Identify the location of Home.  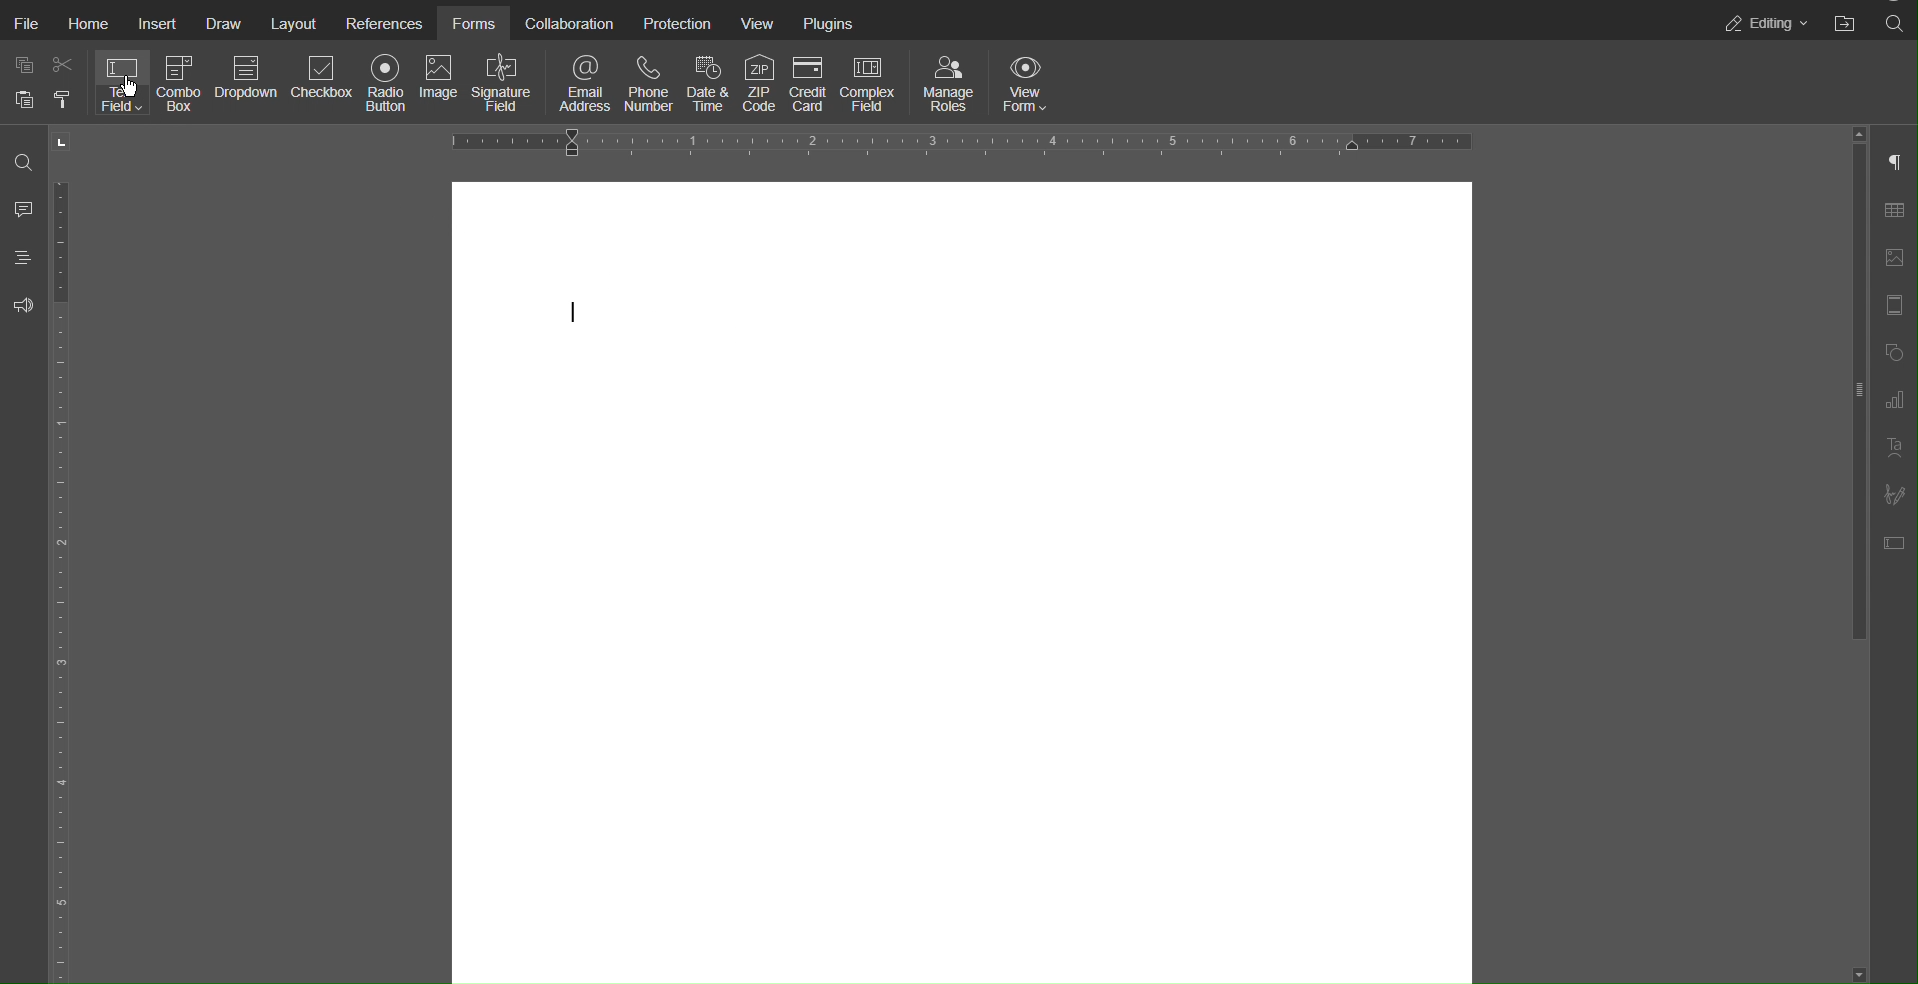
(88, 25).